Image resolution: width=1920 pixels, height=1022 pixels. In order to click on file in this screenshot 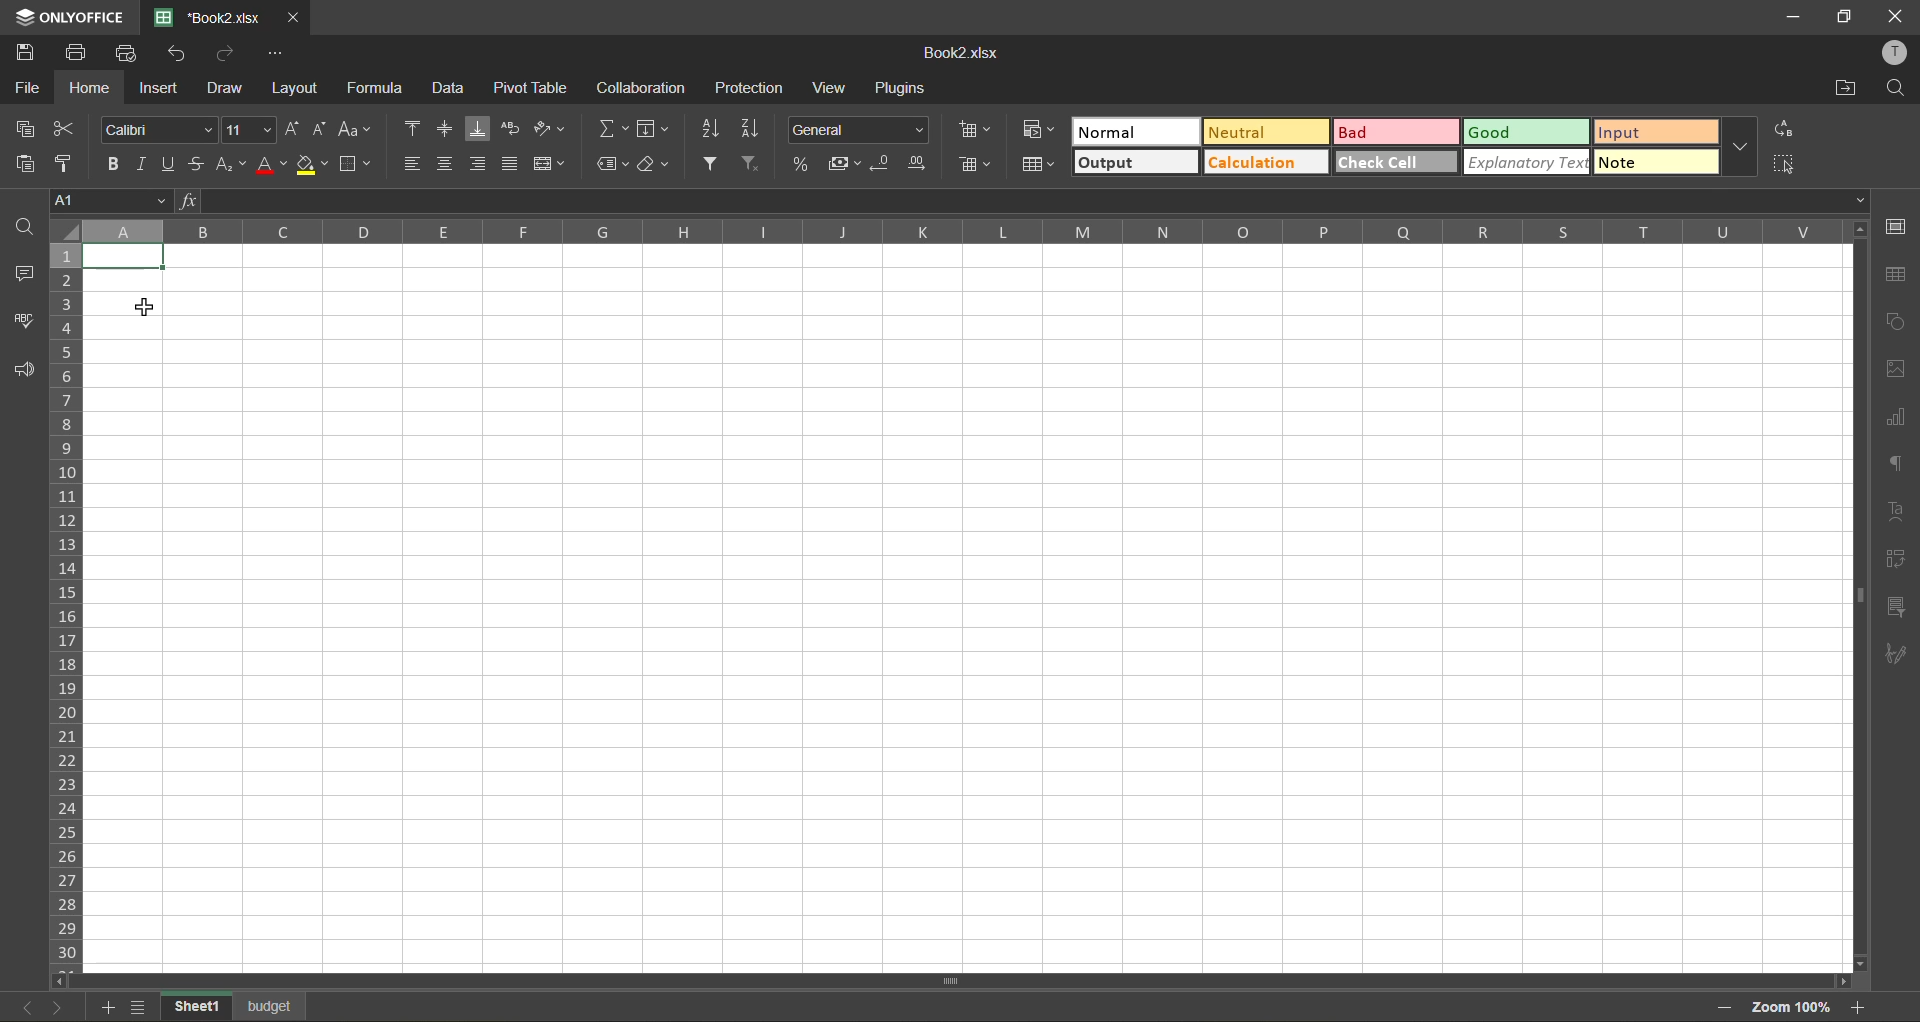, I will do `click(26, 91)`.